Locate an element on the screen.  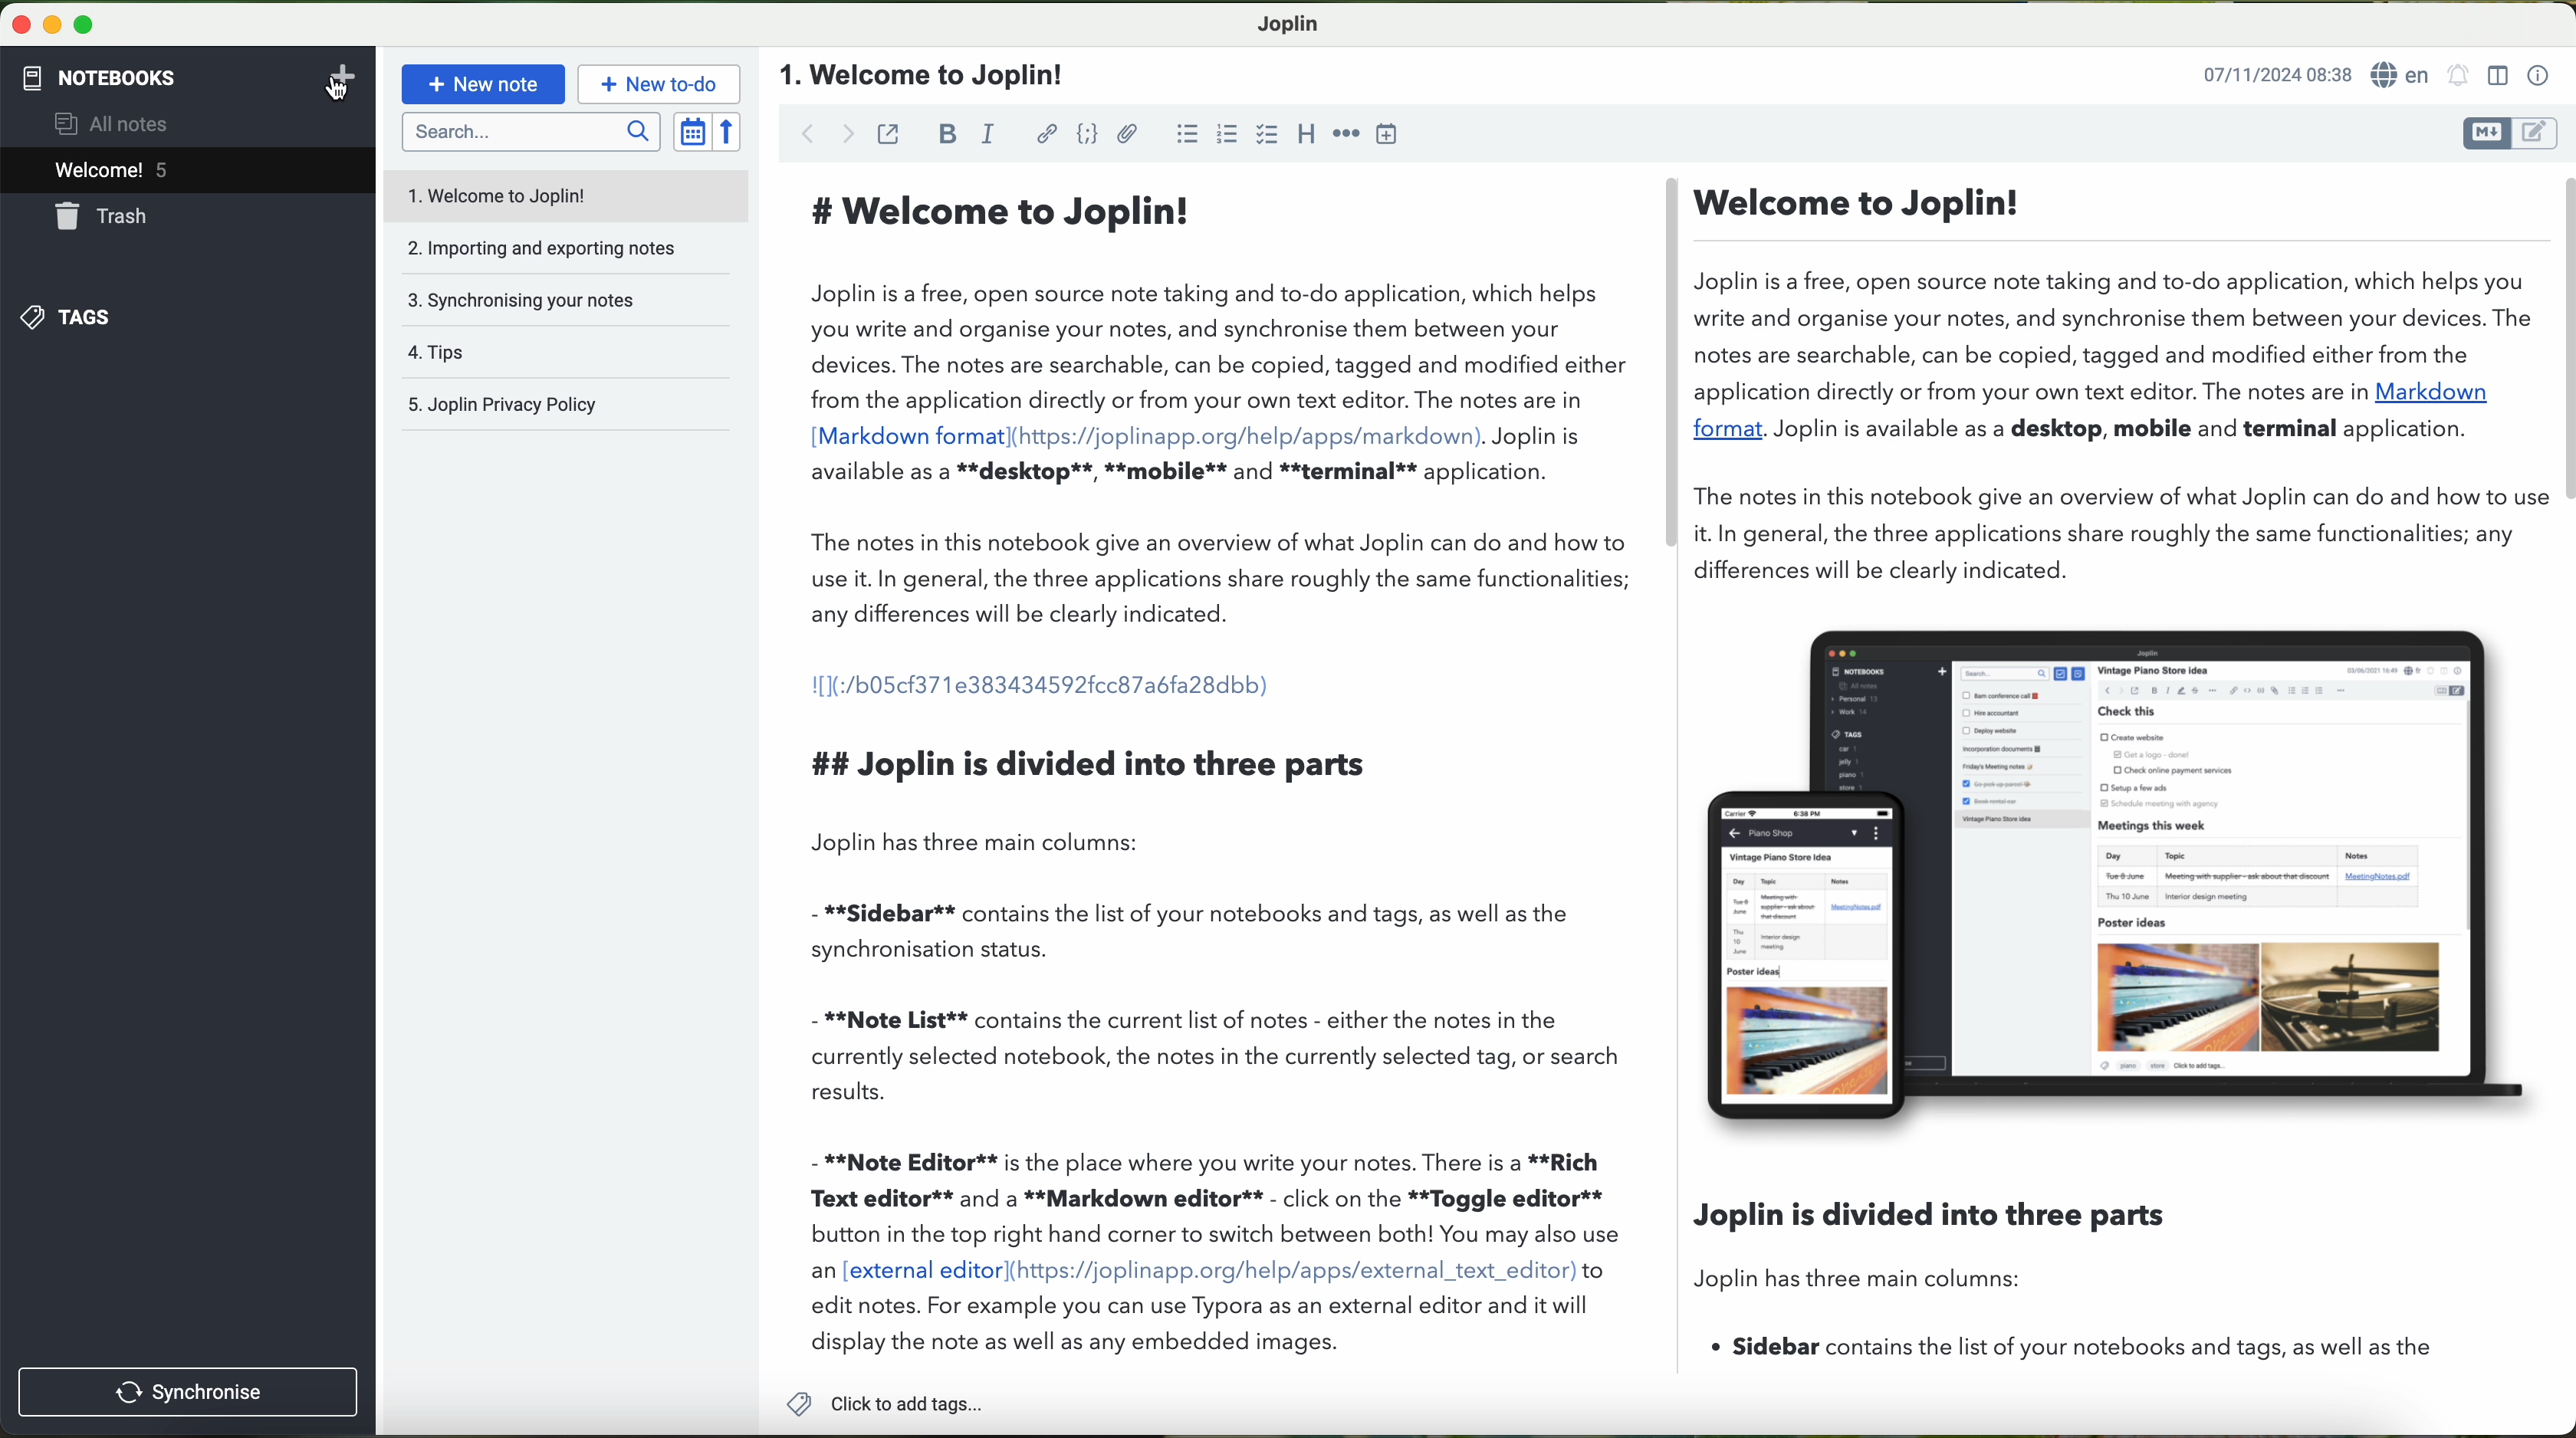
add tags is located at coordinates (884, 1406).